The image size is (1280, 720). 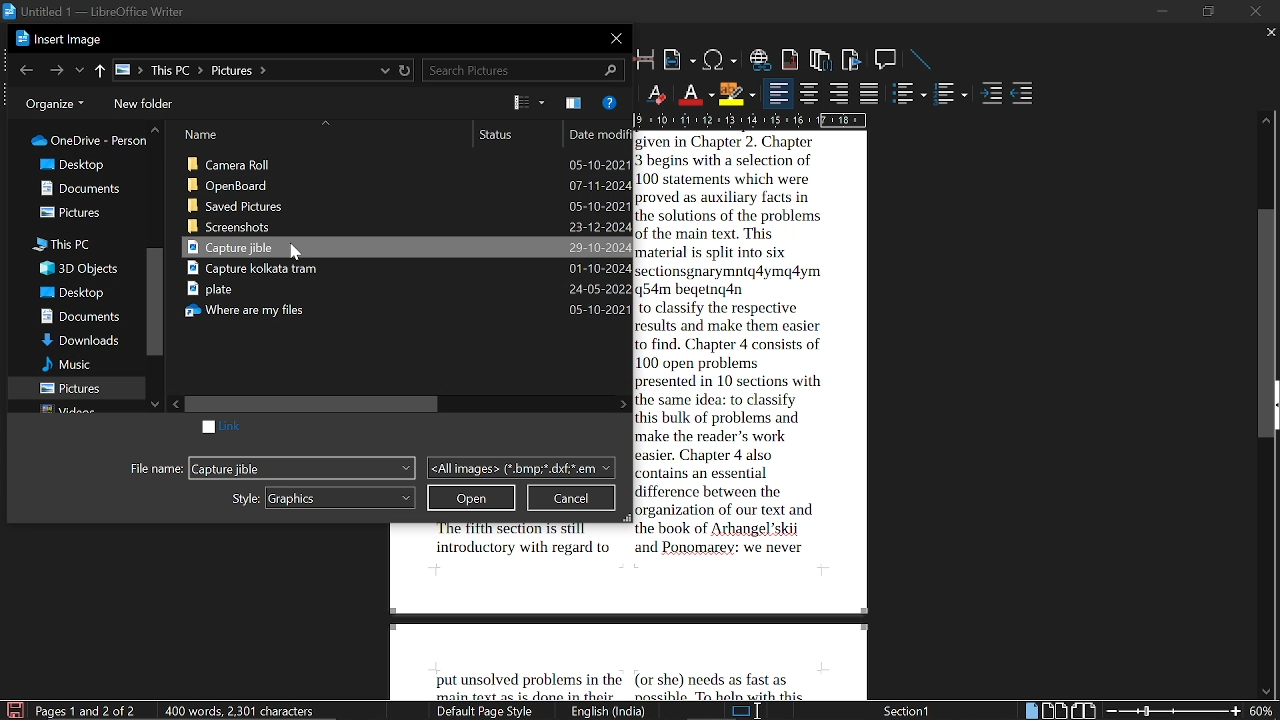 What do you see at coordinates (610, 711) in the screenshot?
I see `English India` at bounding box center [610, 711].